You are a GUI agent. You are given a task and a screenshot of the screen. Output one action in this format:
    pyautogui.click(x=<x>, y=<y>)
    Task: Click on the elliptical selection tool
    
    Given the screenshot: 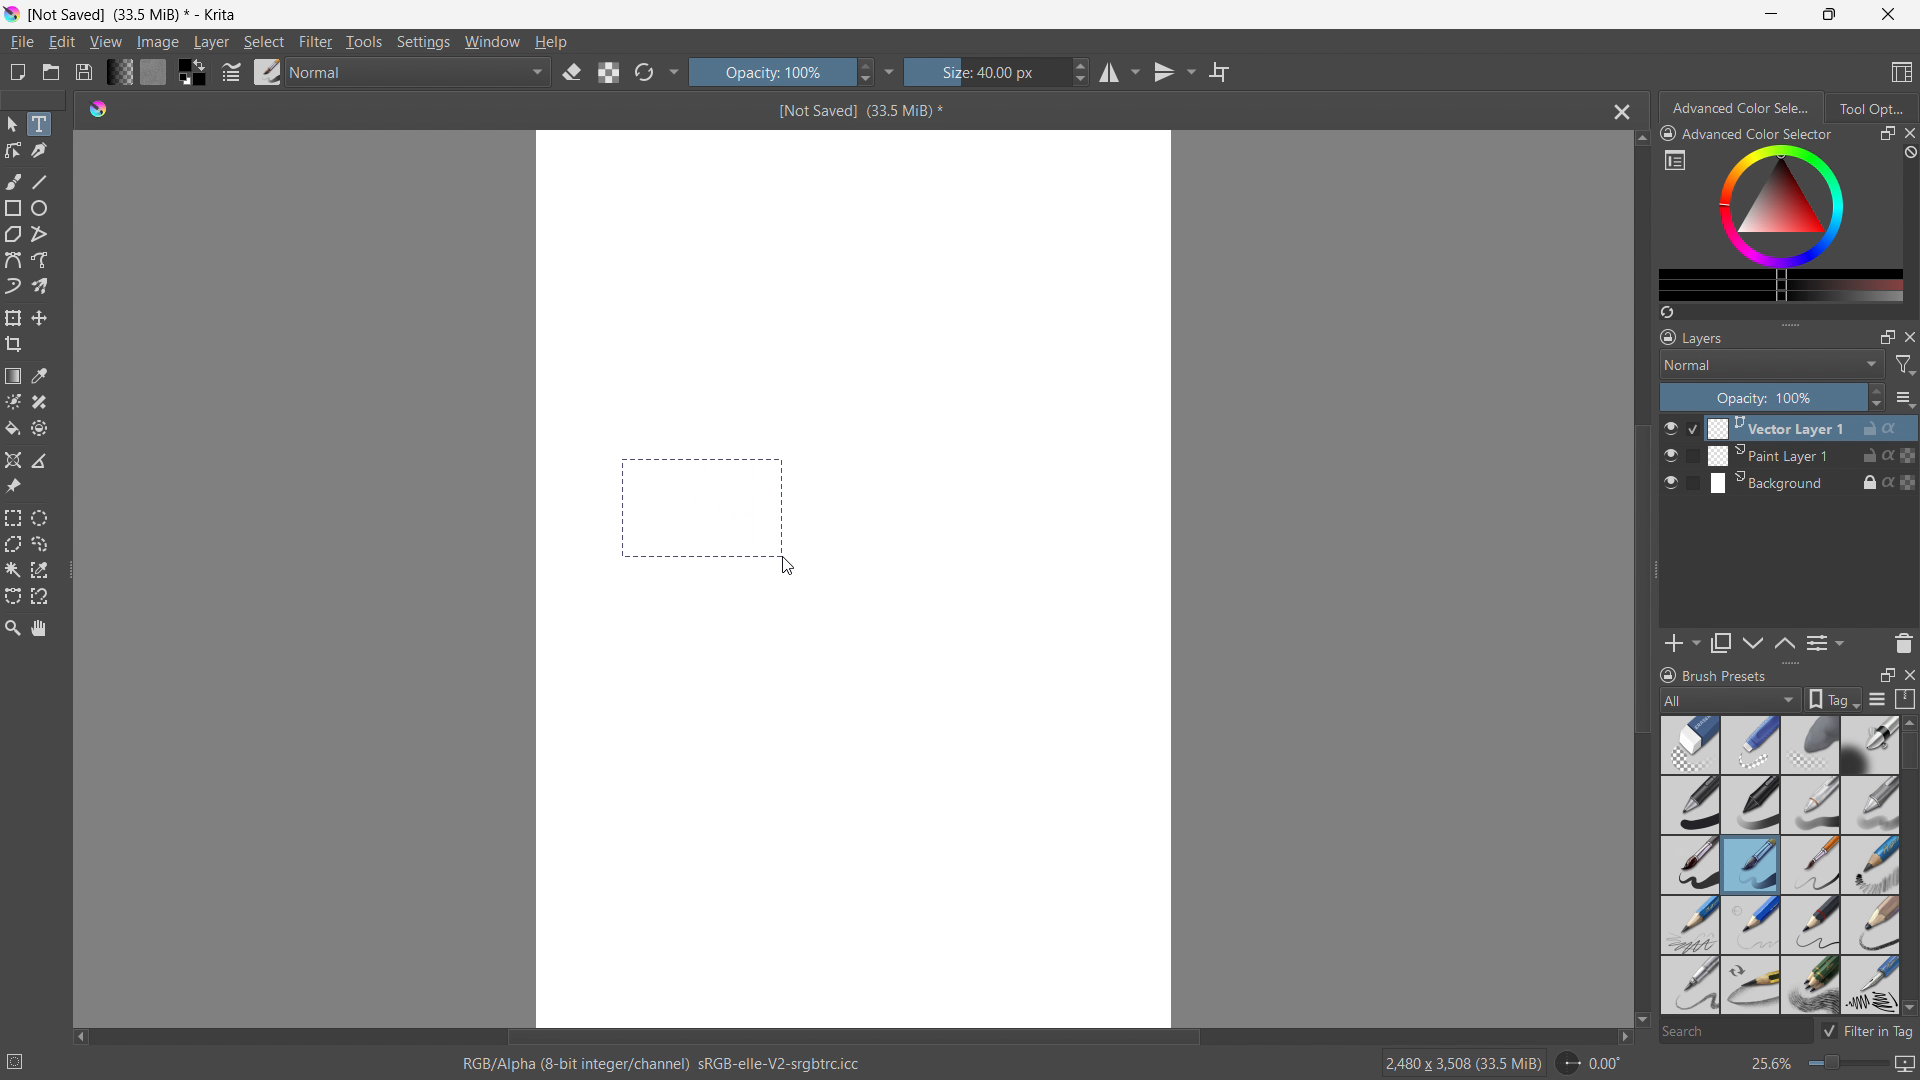 What is the action you would take?
    pyautogui.click(x=39, y=518)
    